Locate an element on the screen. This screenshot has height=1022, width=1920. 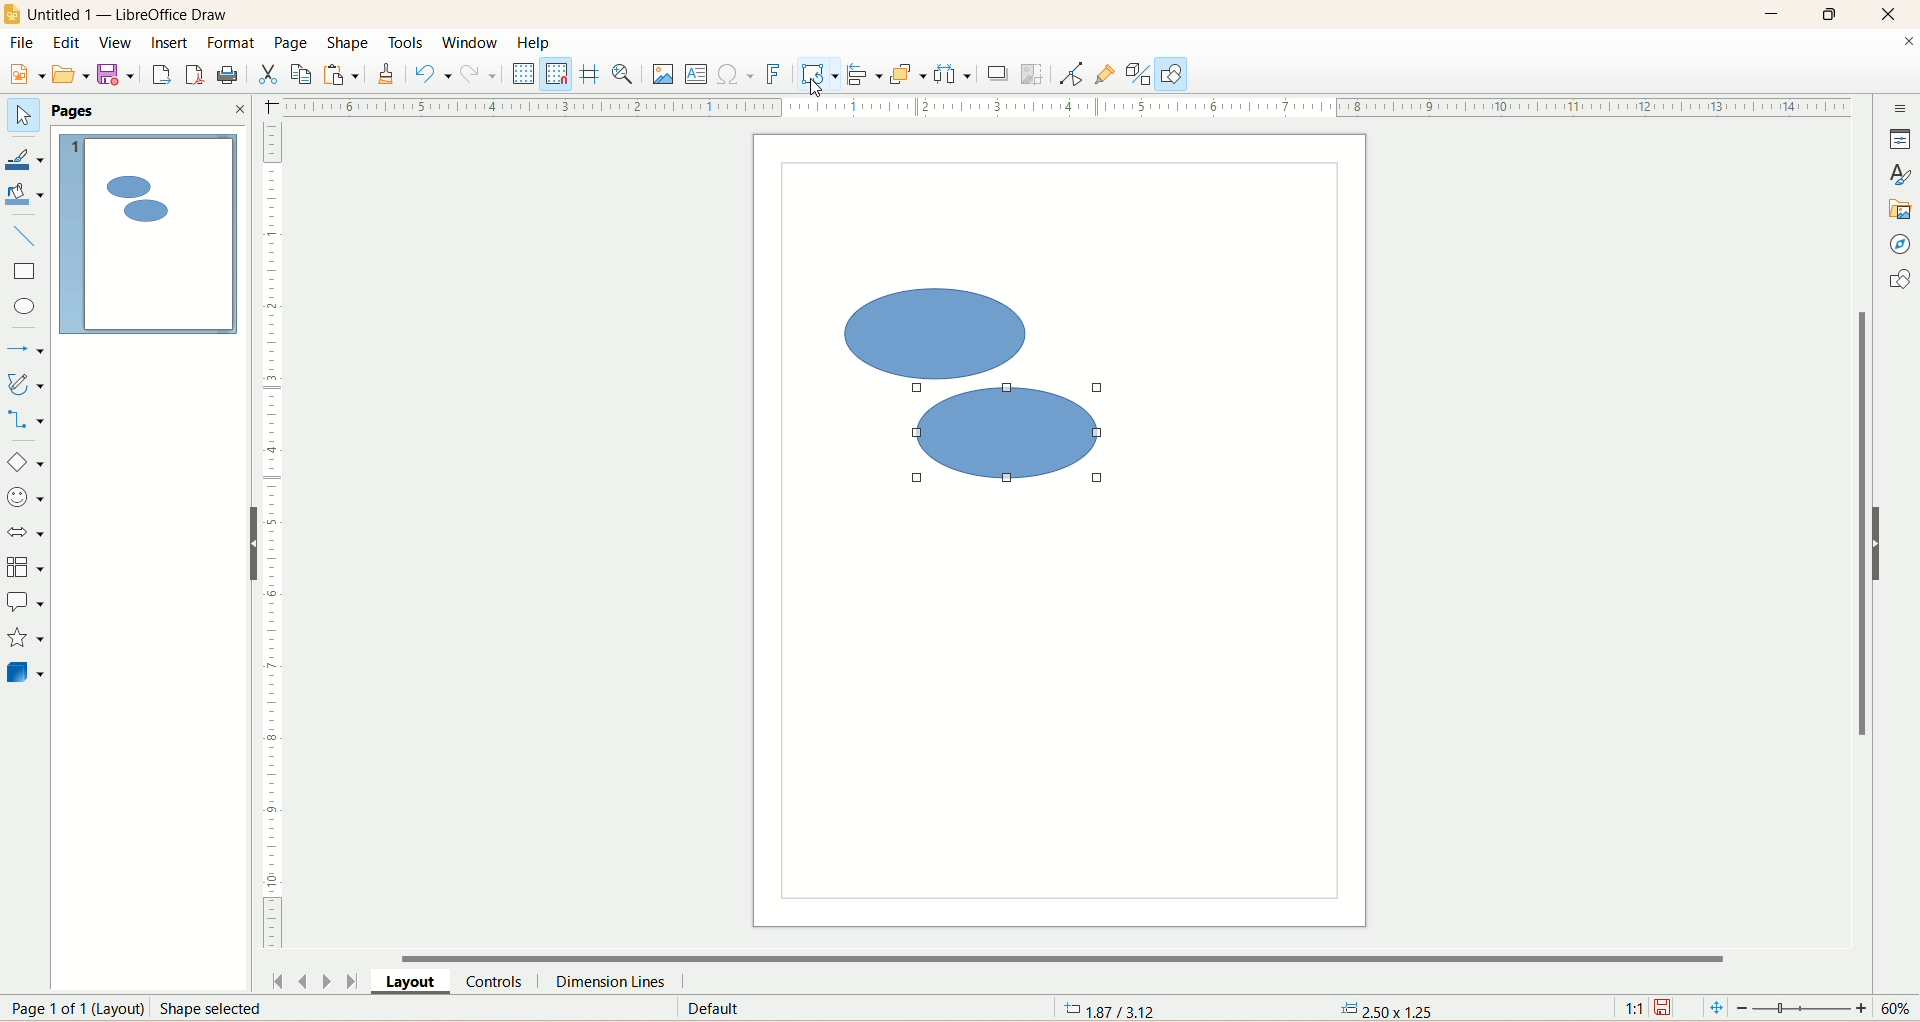
block arrow is located at coordinates (24, 534).